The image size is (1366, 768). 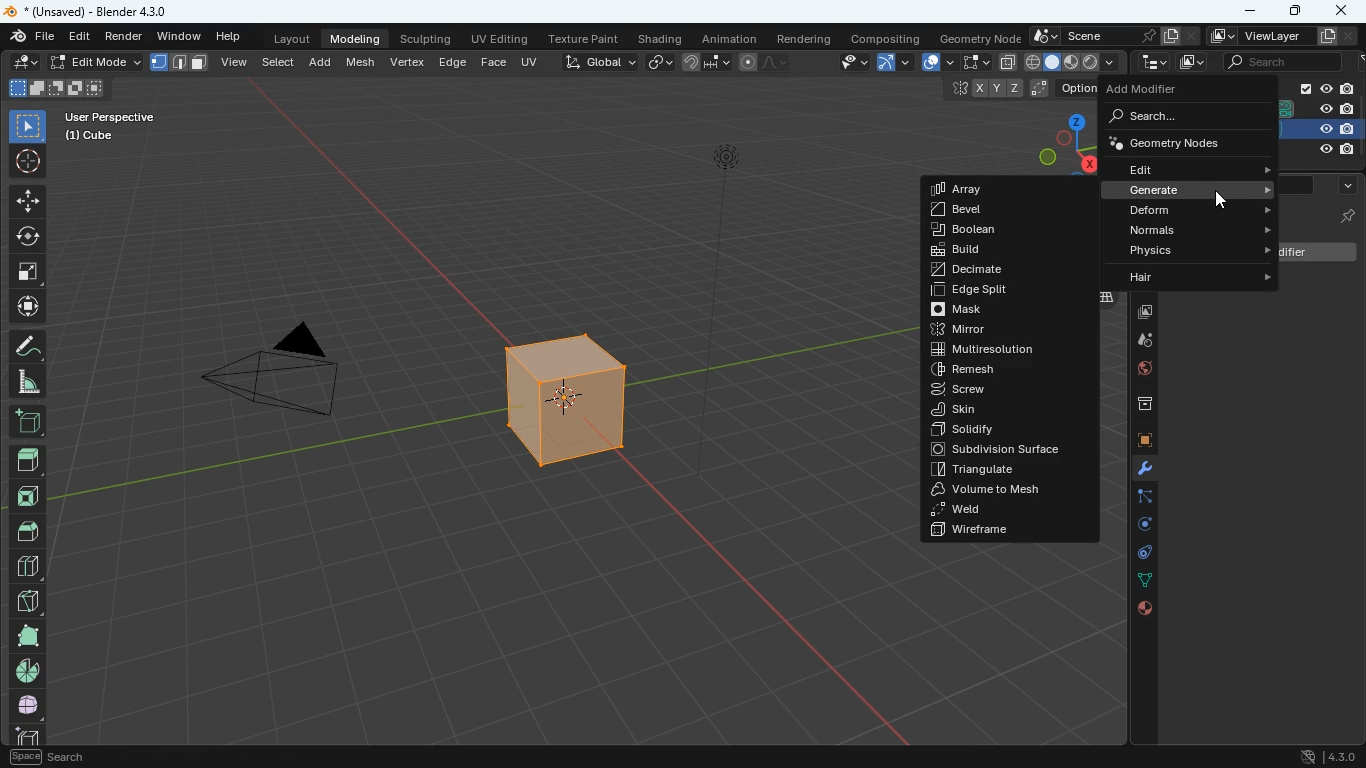 I want to click on geometry, so click(x=1181, y=143).